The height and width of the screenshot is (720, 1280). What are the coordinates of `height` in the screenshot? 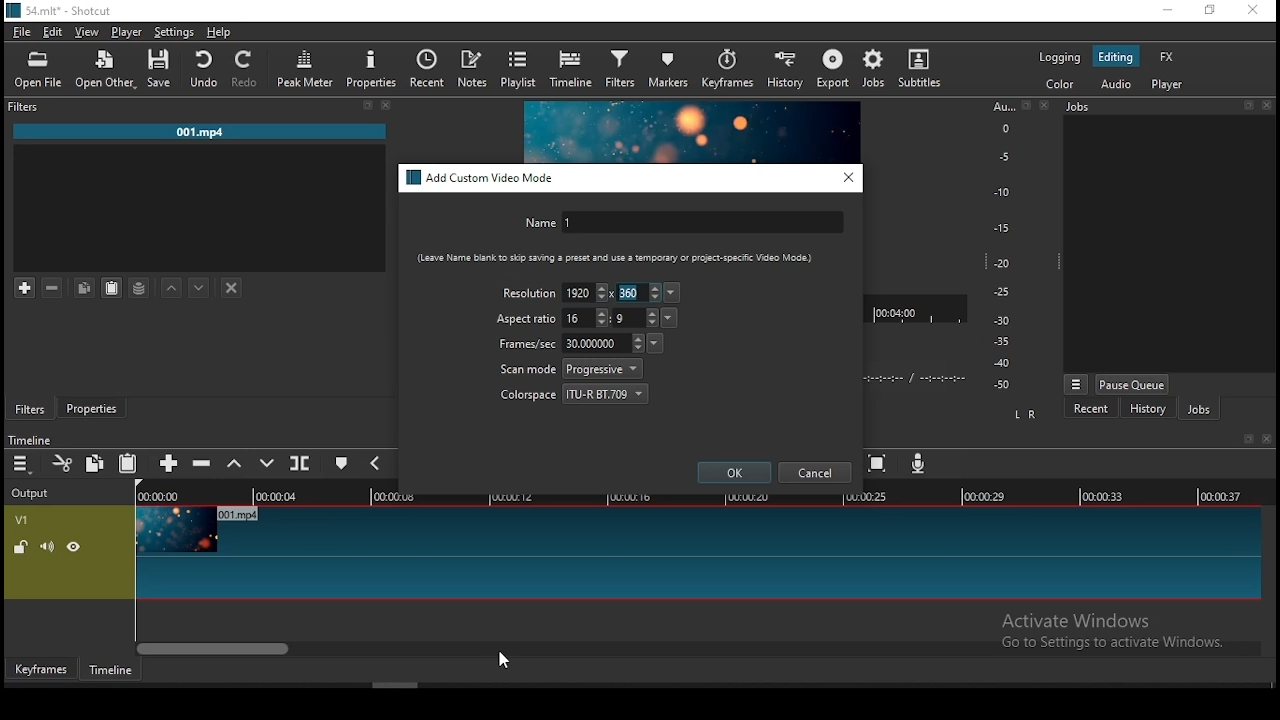 It's located at (635, 317).